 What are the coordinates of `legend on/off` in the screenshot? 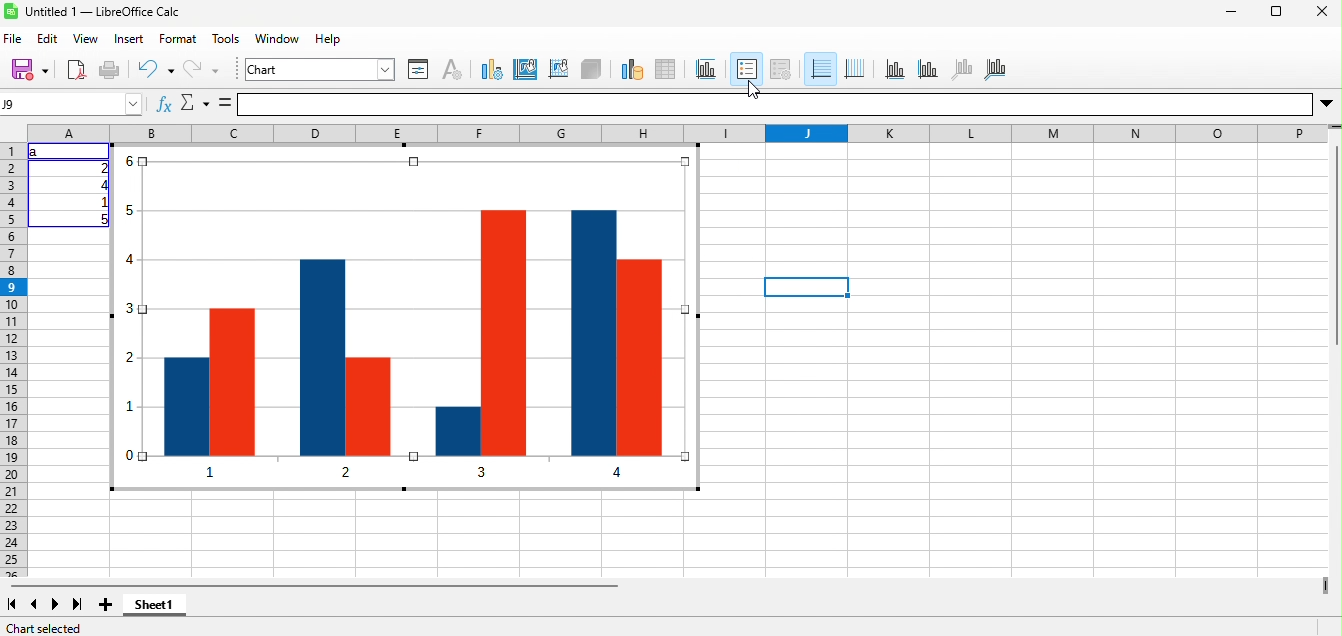 It's located at (747, 70).